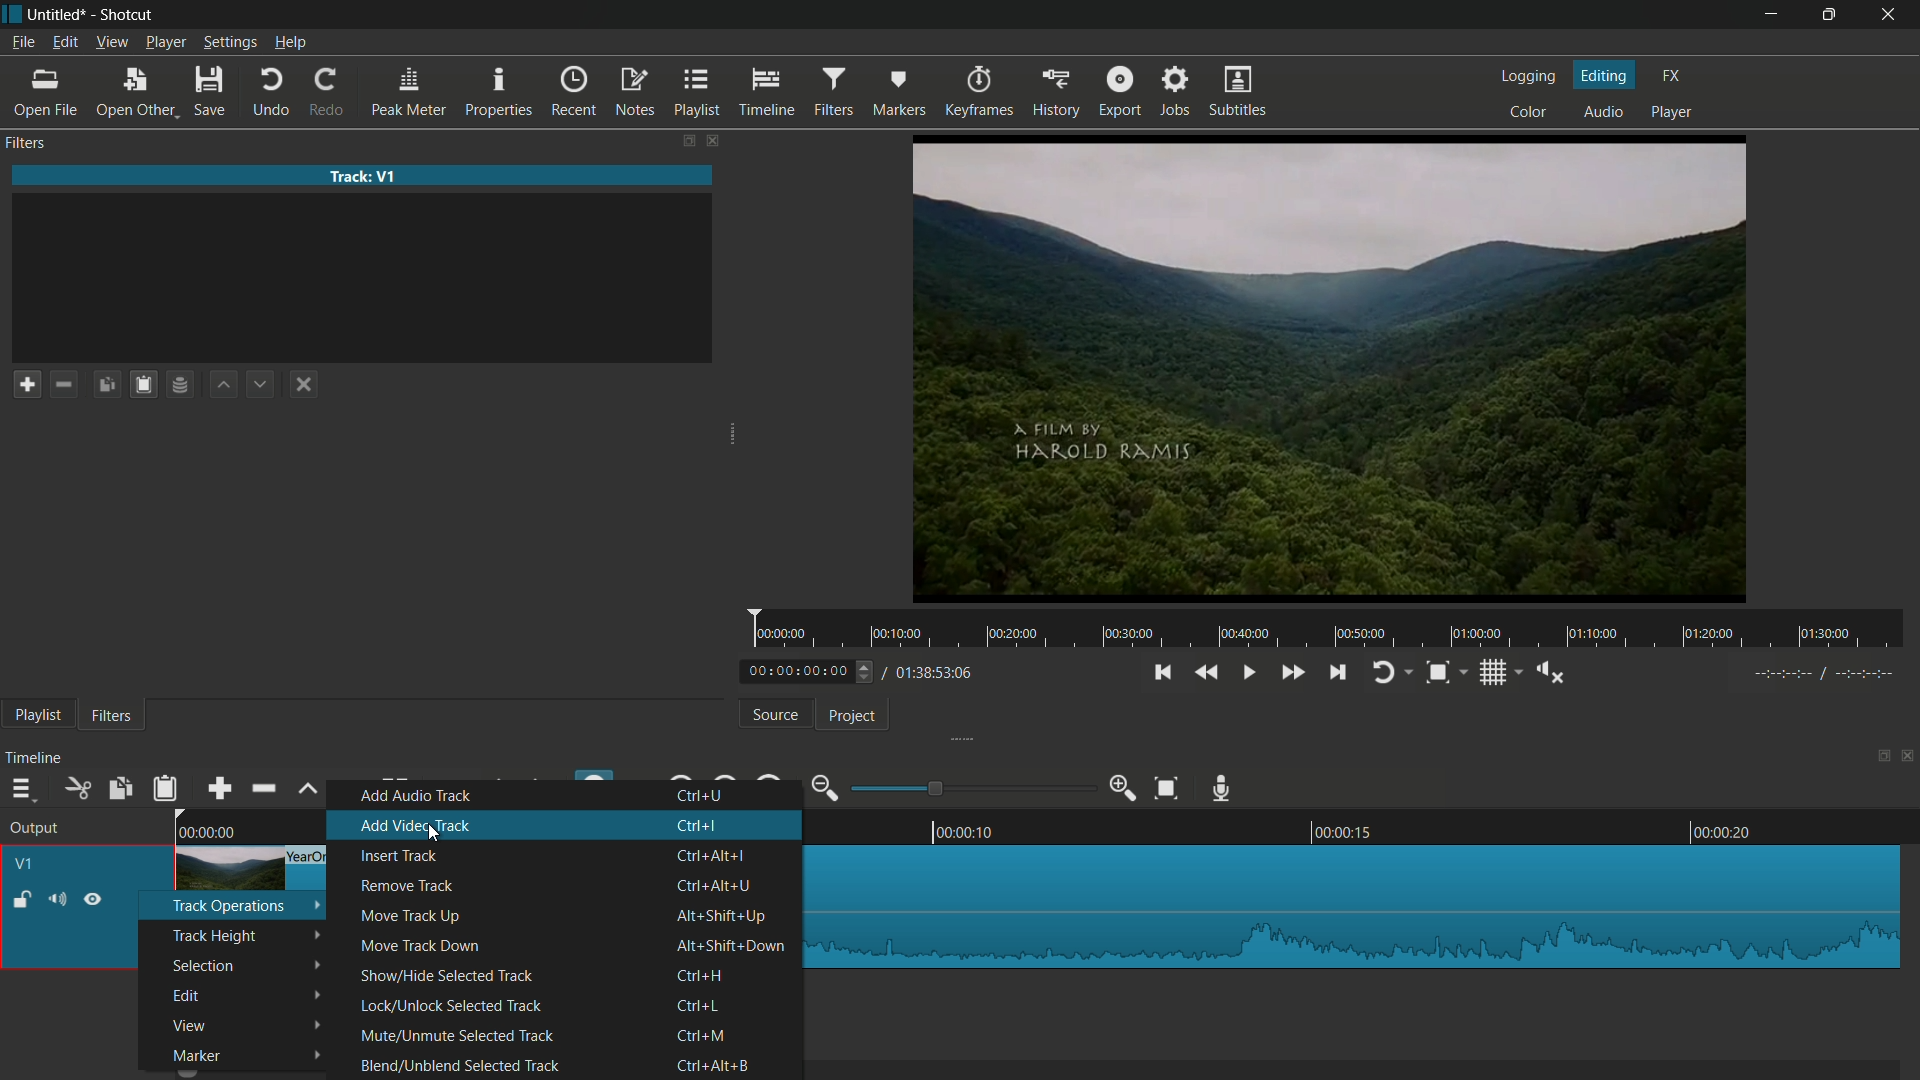  I want to click on maximize, so click(1829, 15).